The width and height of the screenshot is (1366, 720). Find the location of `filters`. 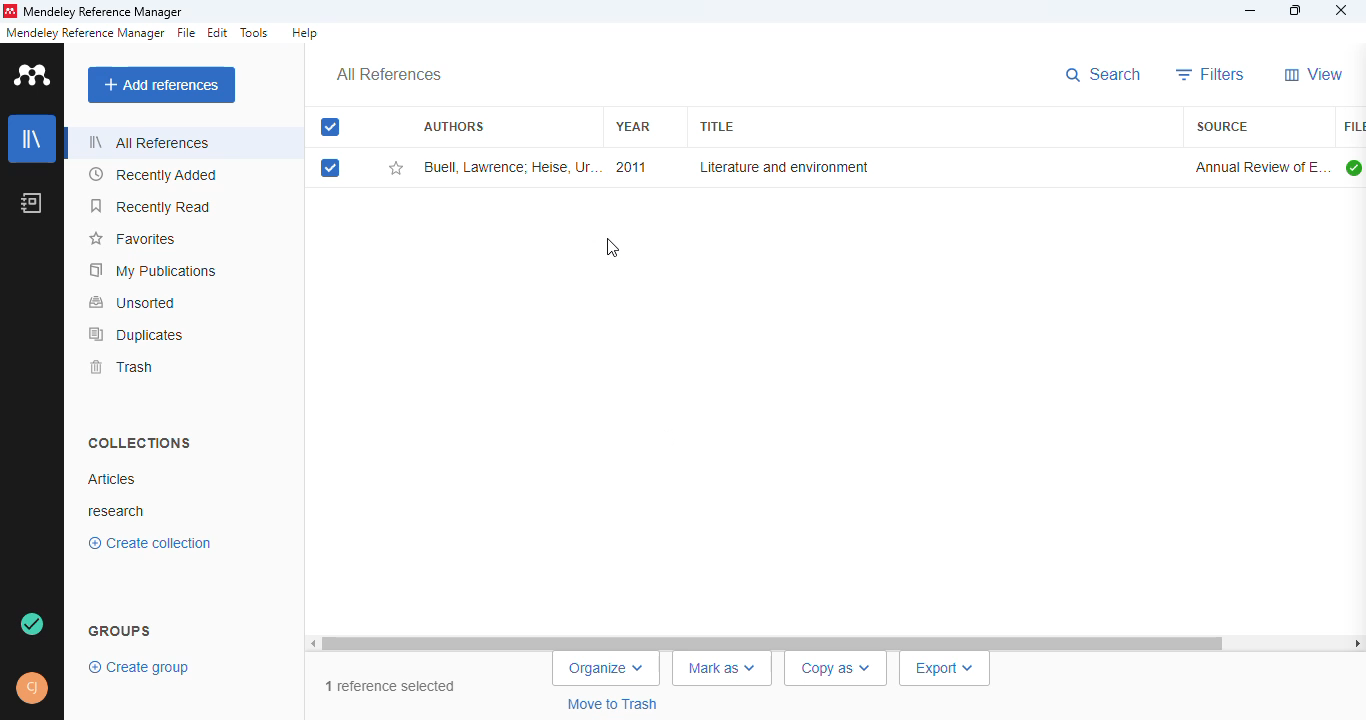

filters is located at coordinates (1211, 74).